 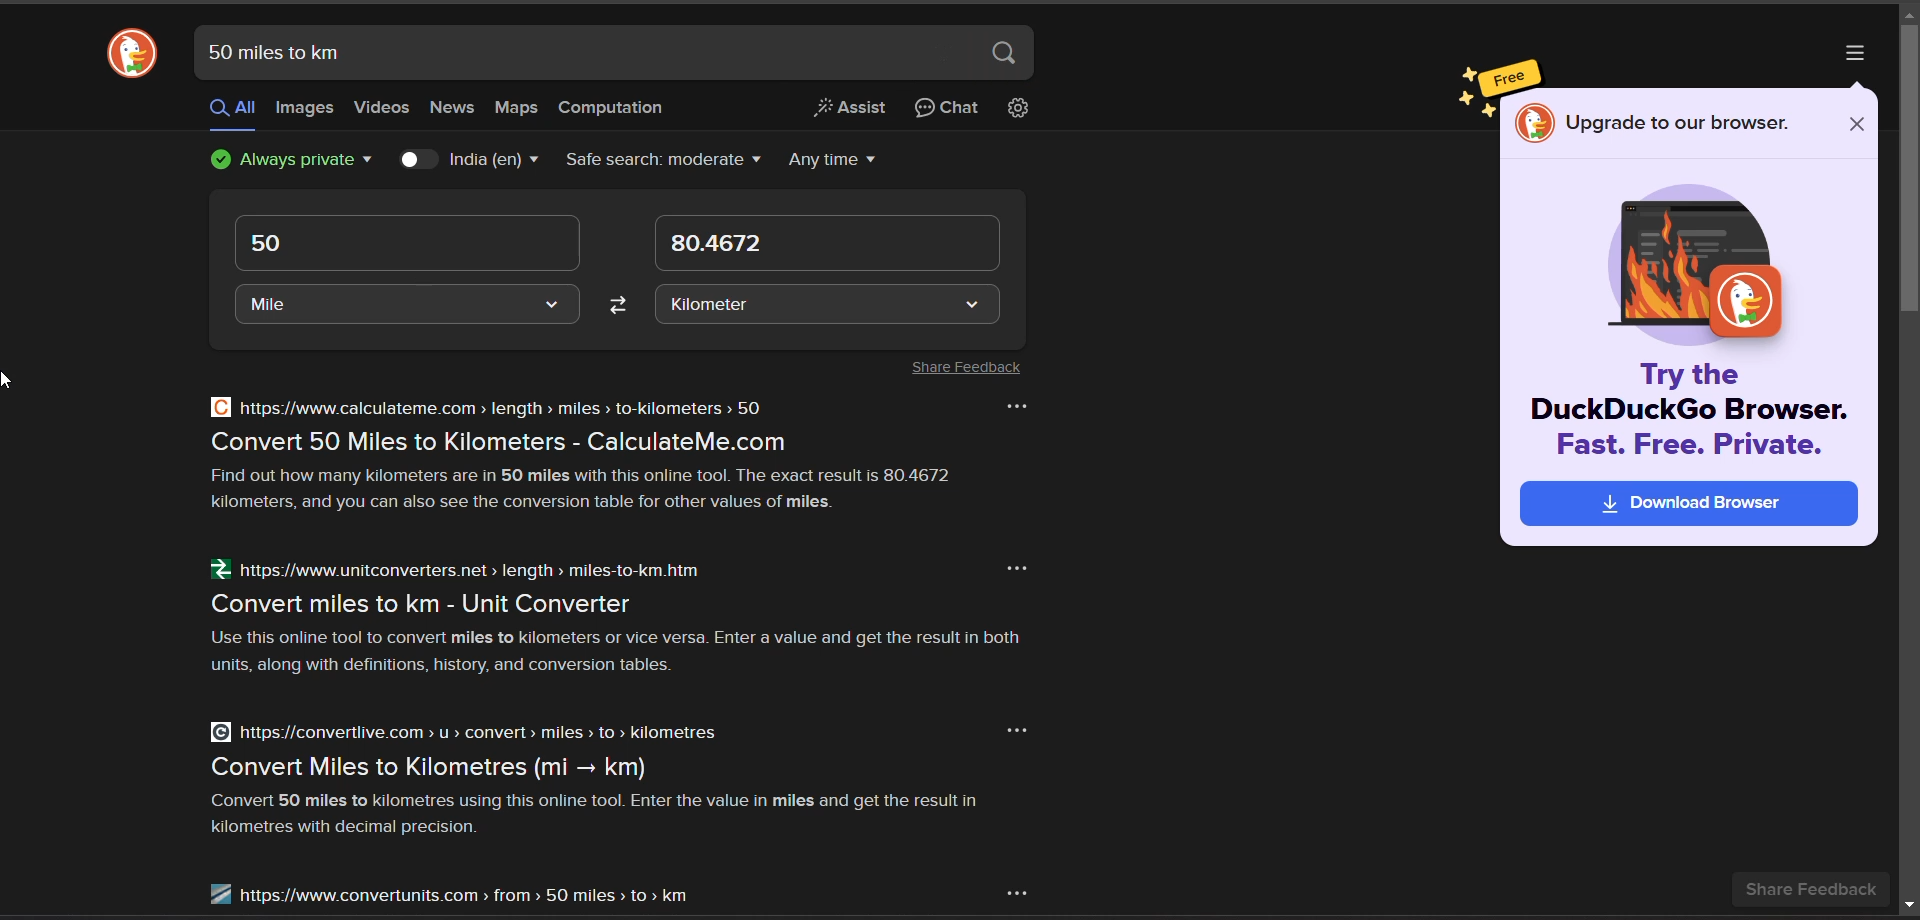 I want to click on ZZ https://www.convertunits.com > from > 50 miles > to > km, so click(x=447, y=892).